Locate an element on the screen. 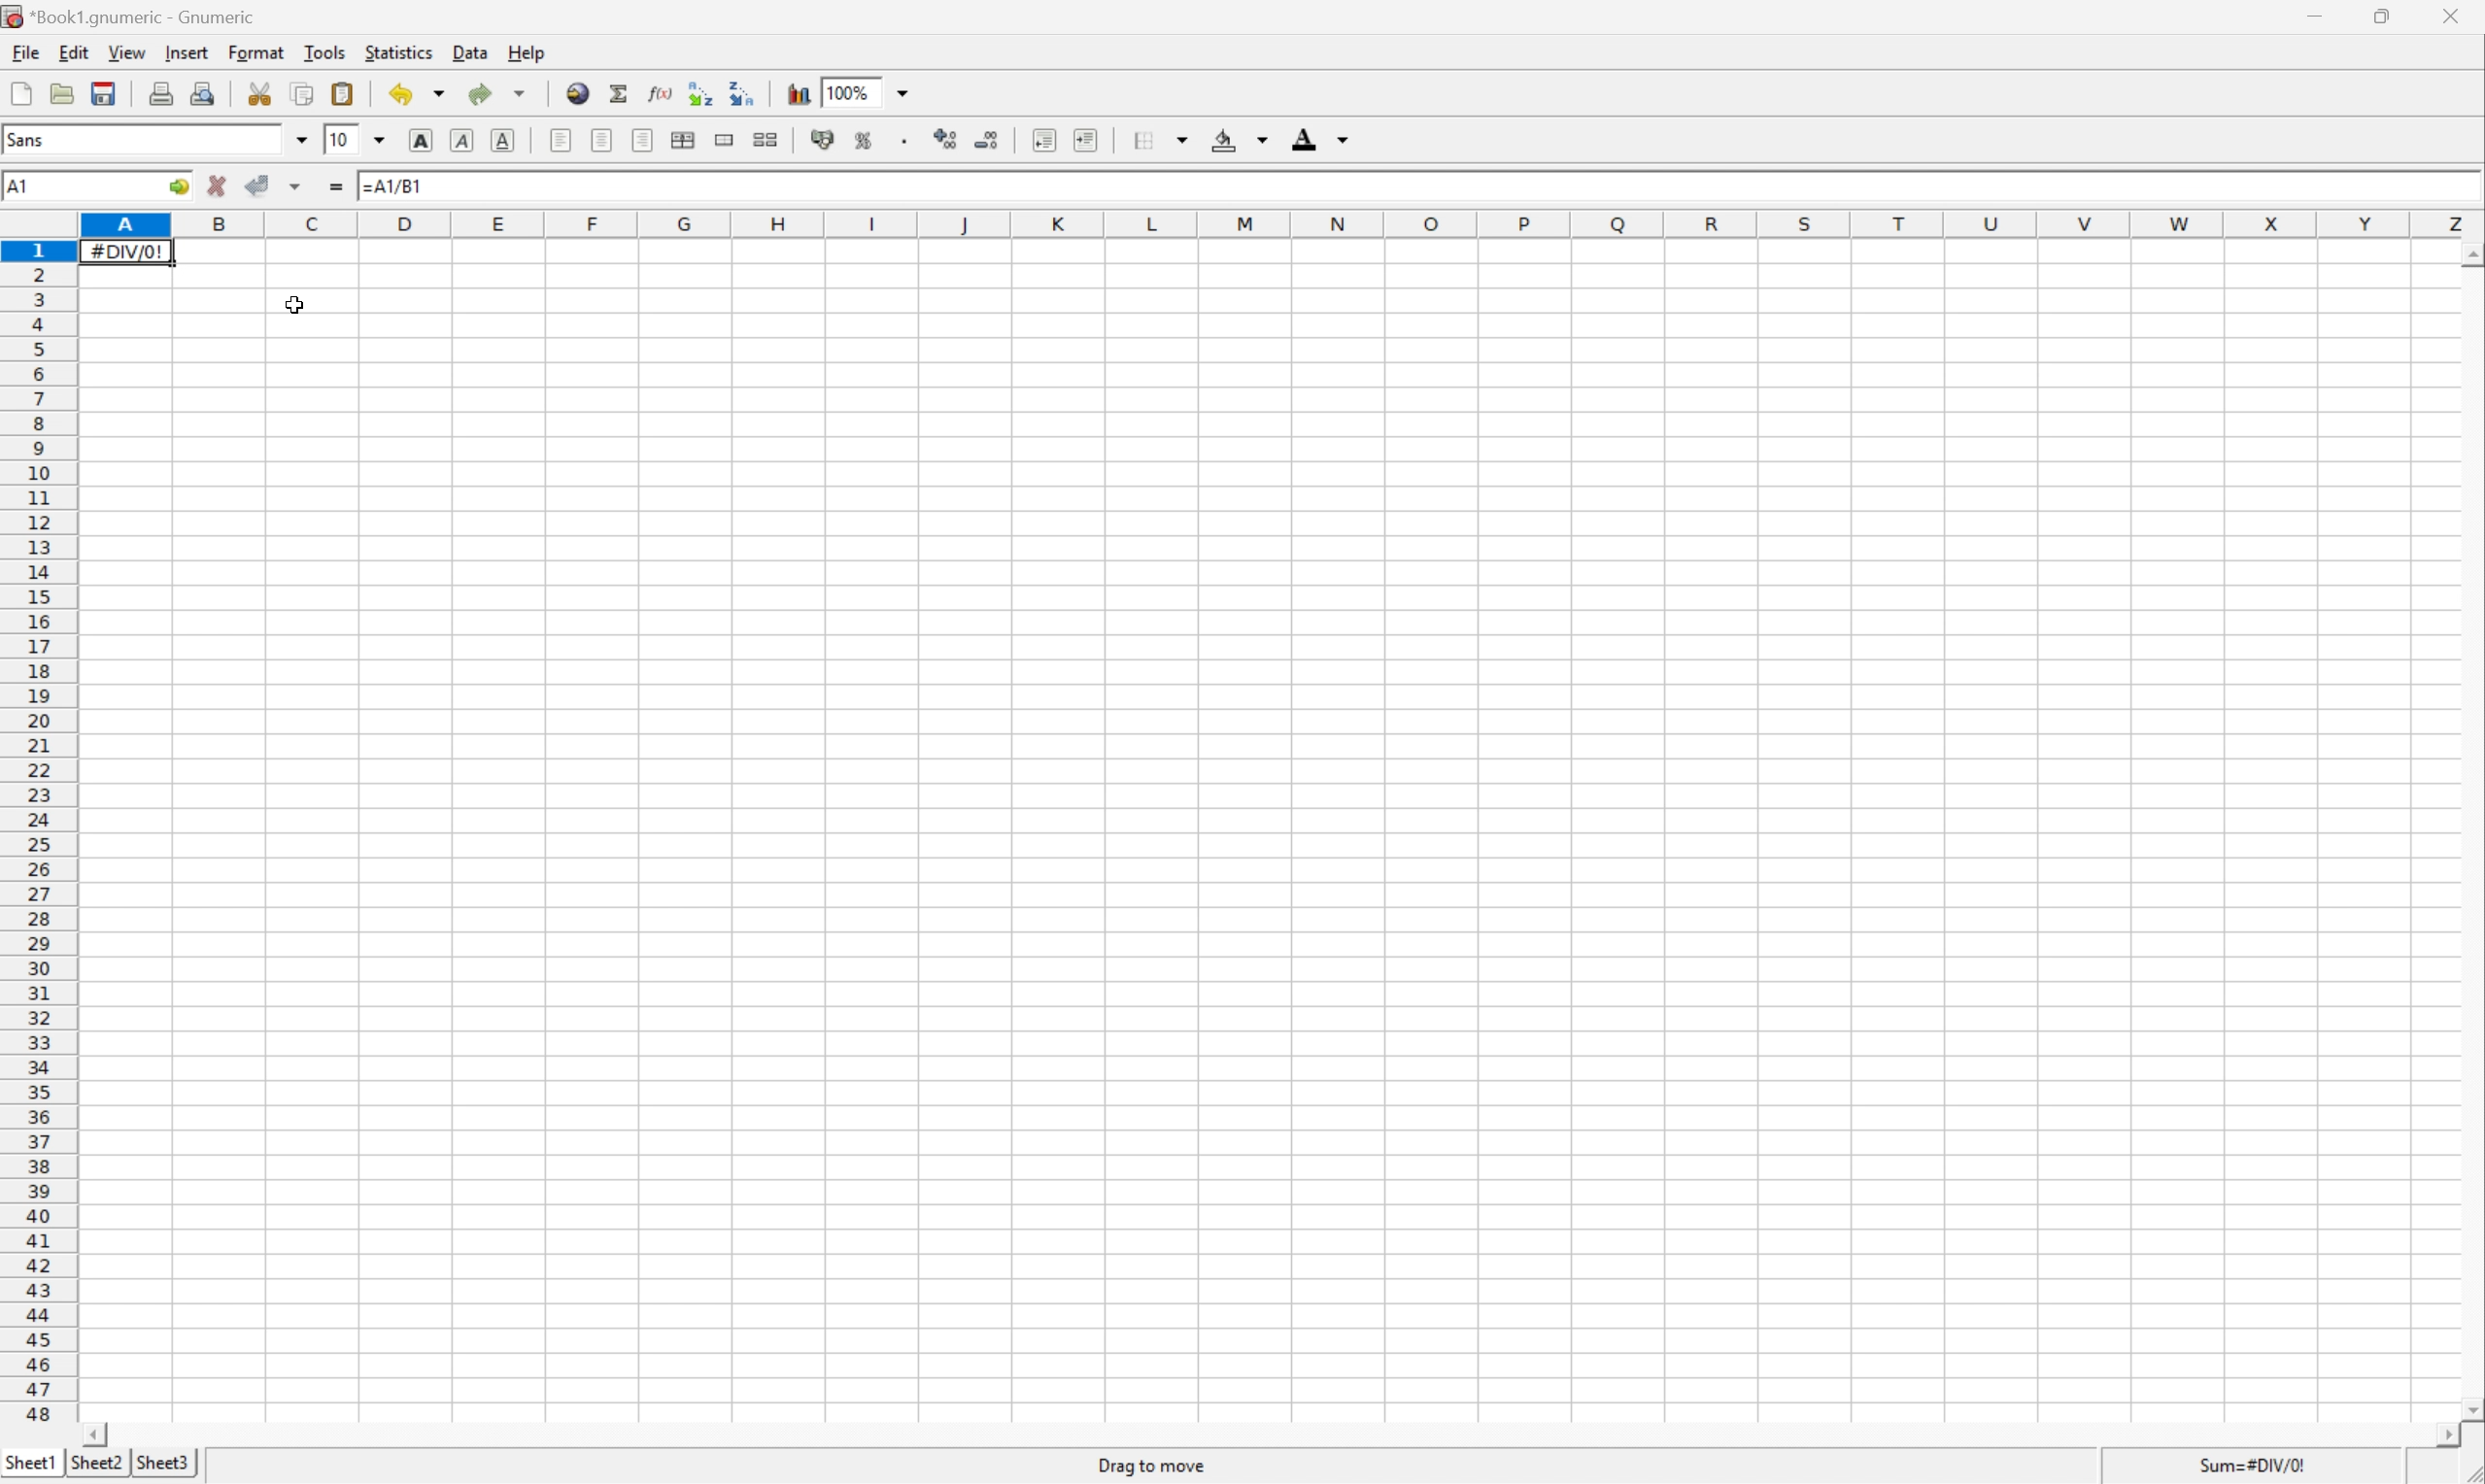 This screenshot has height=1484, width=2485. Set the format of the selected cells to include a thousands separator is located at coordinates (906, 141).